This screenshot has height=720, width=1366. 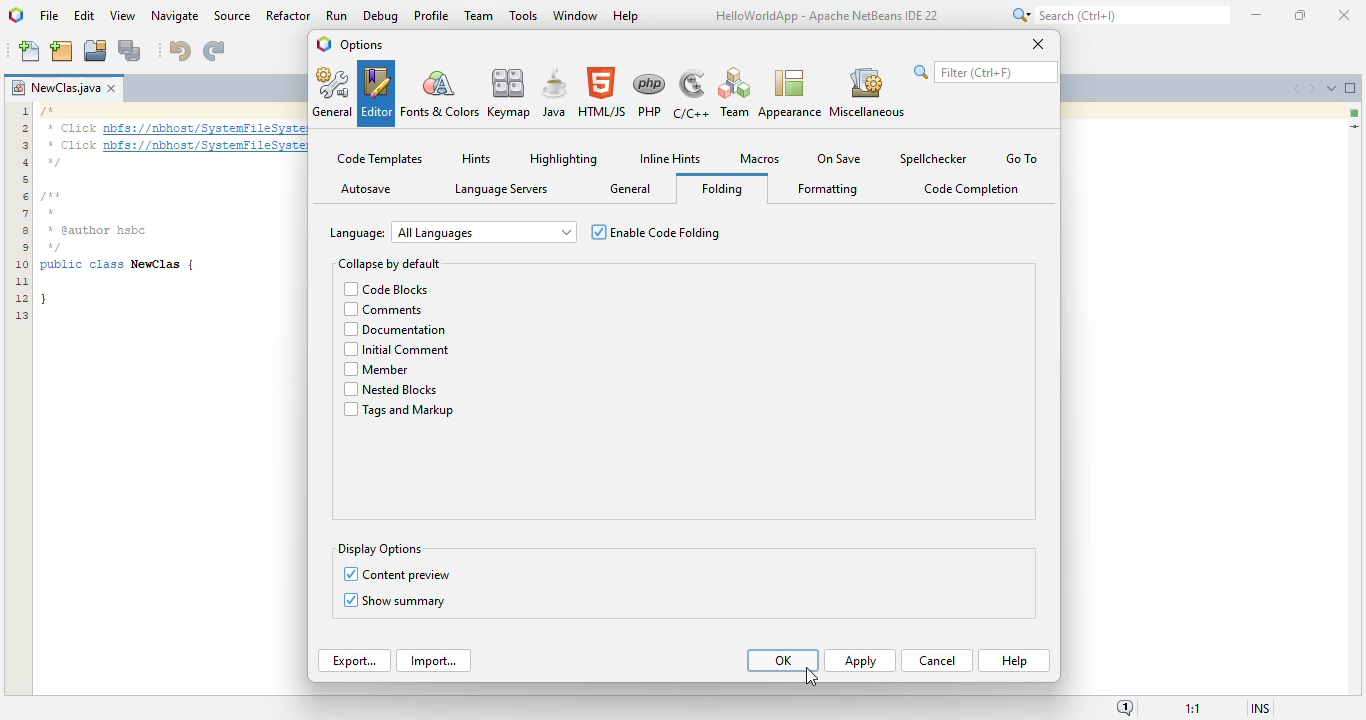 What do you see at coordinates (1351, 88) in the screenshot?
I see `maximize window` at bounding box center [1351, 88].